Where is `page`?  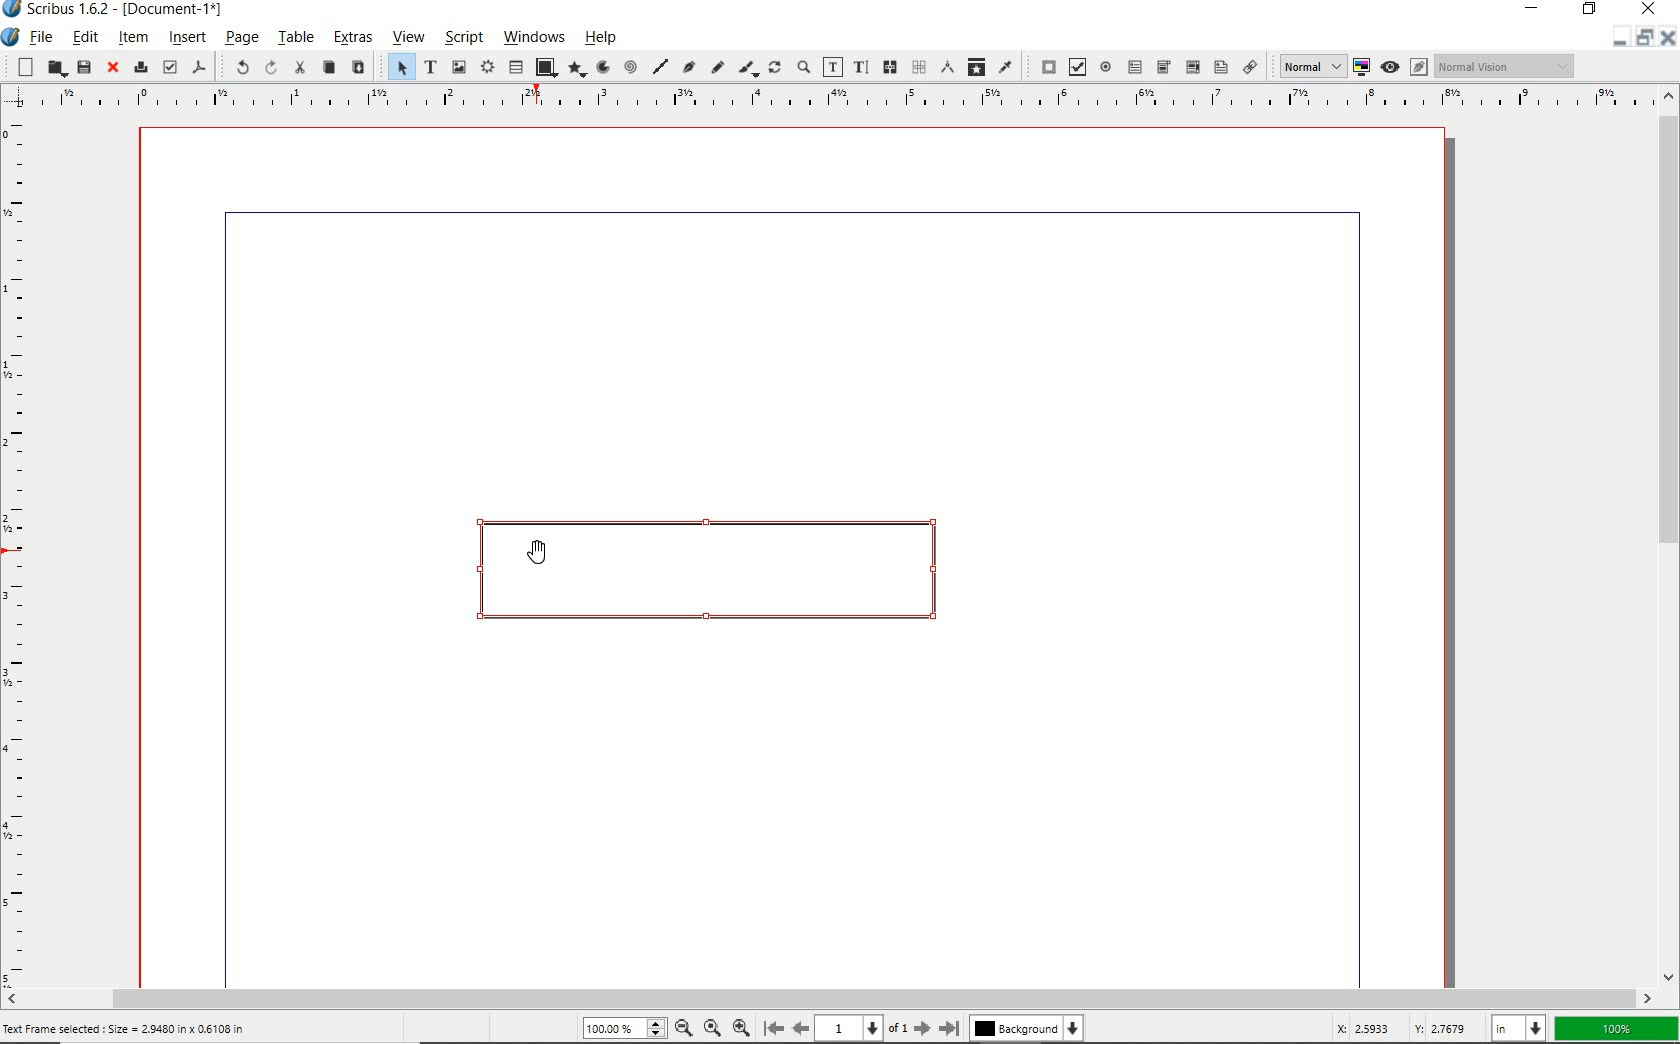 page is located at coordinates (241, 39).